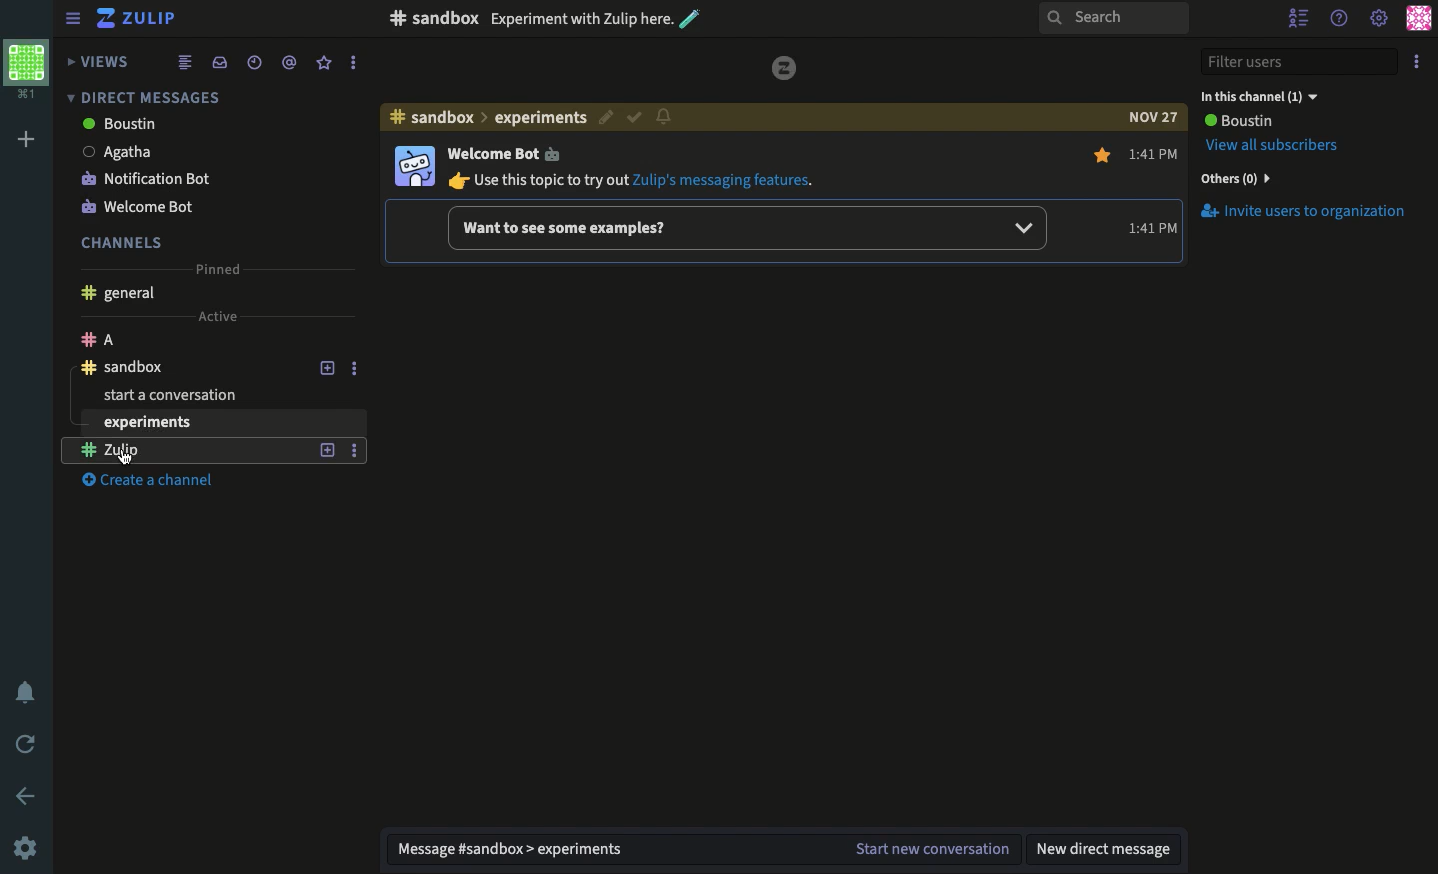 The width and height of the screenshot is (1438, 874). What do you see at coordinates (717, 115) in the screenshot?
I see `Notification` at bounding box center [717, 115].